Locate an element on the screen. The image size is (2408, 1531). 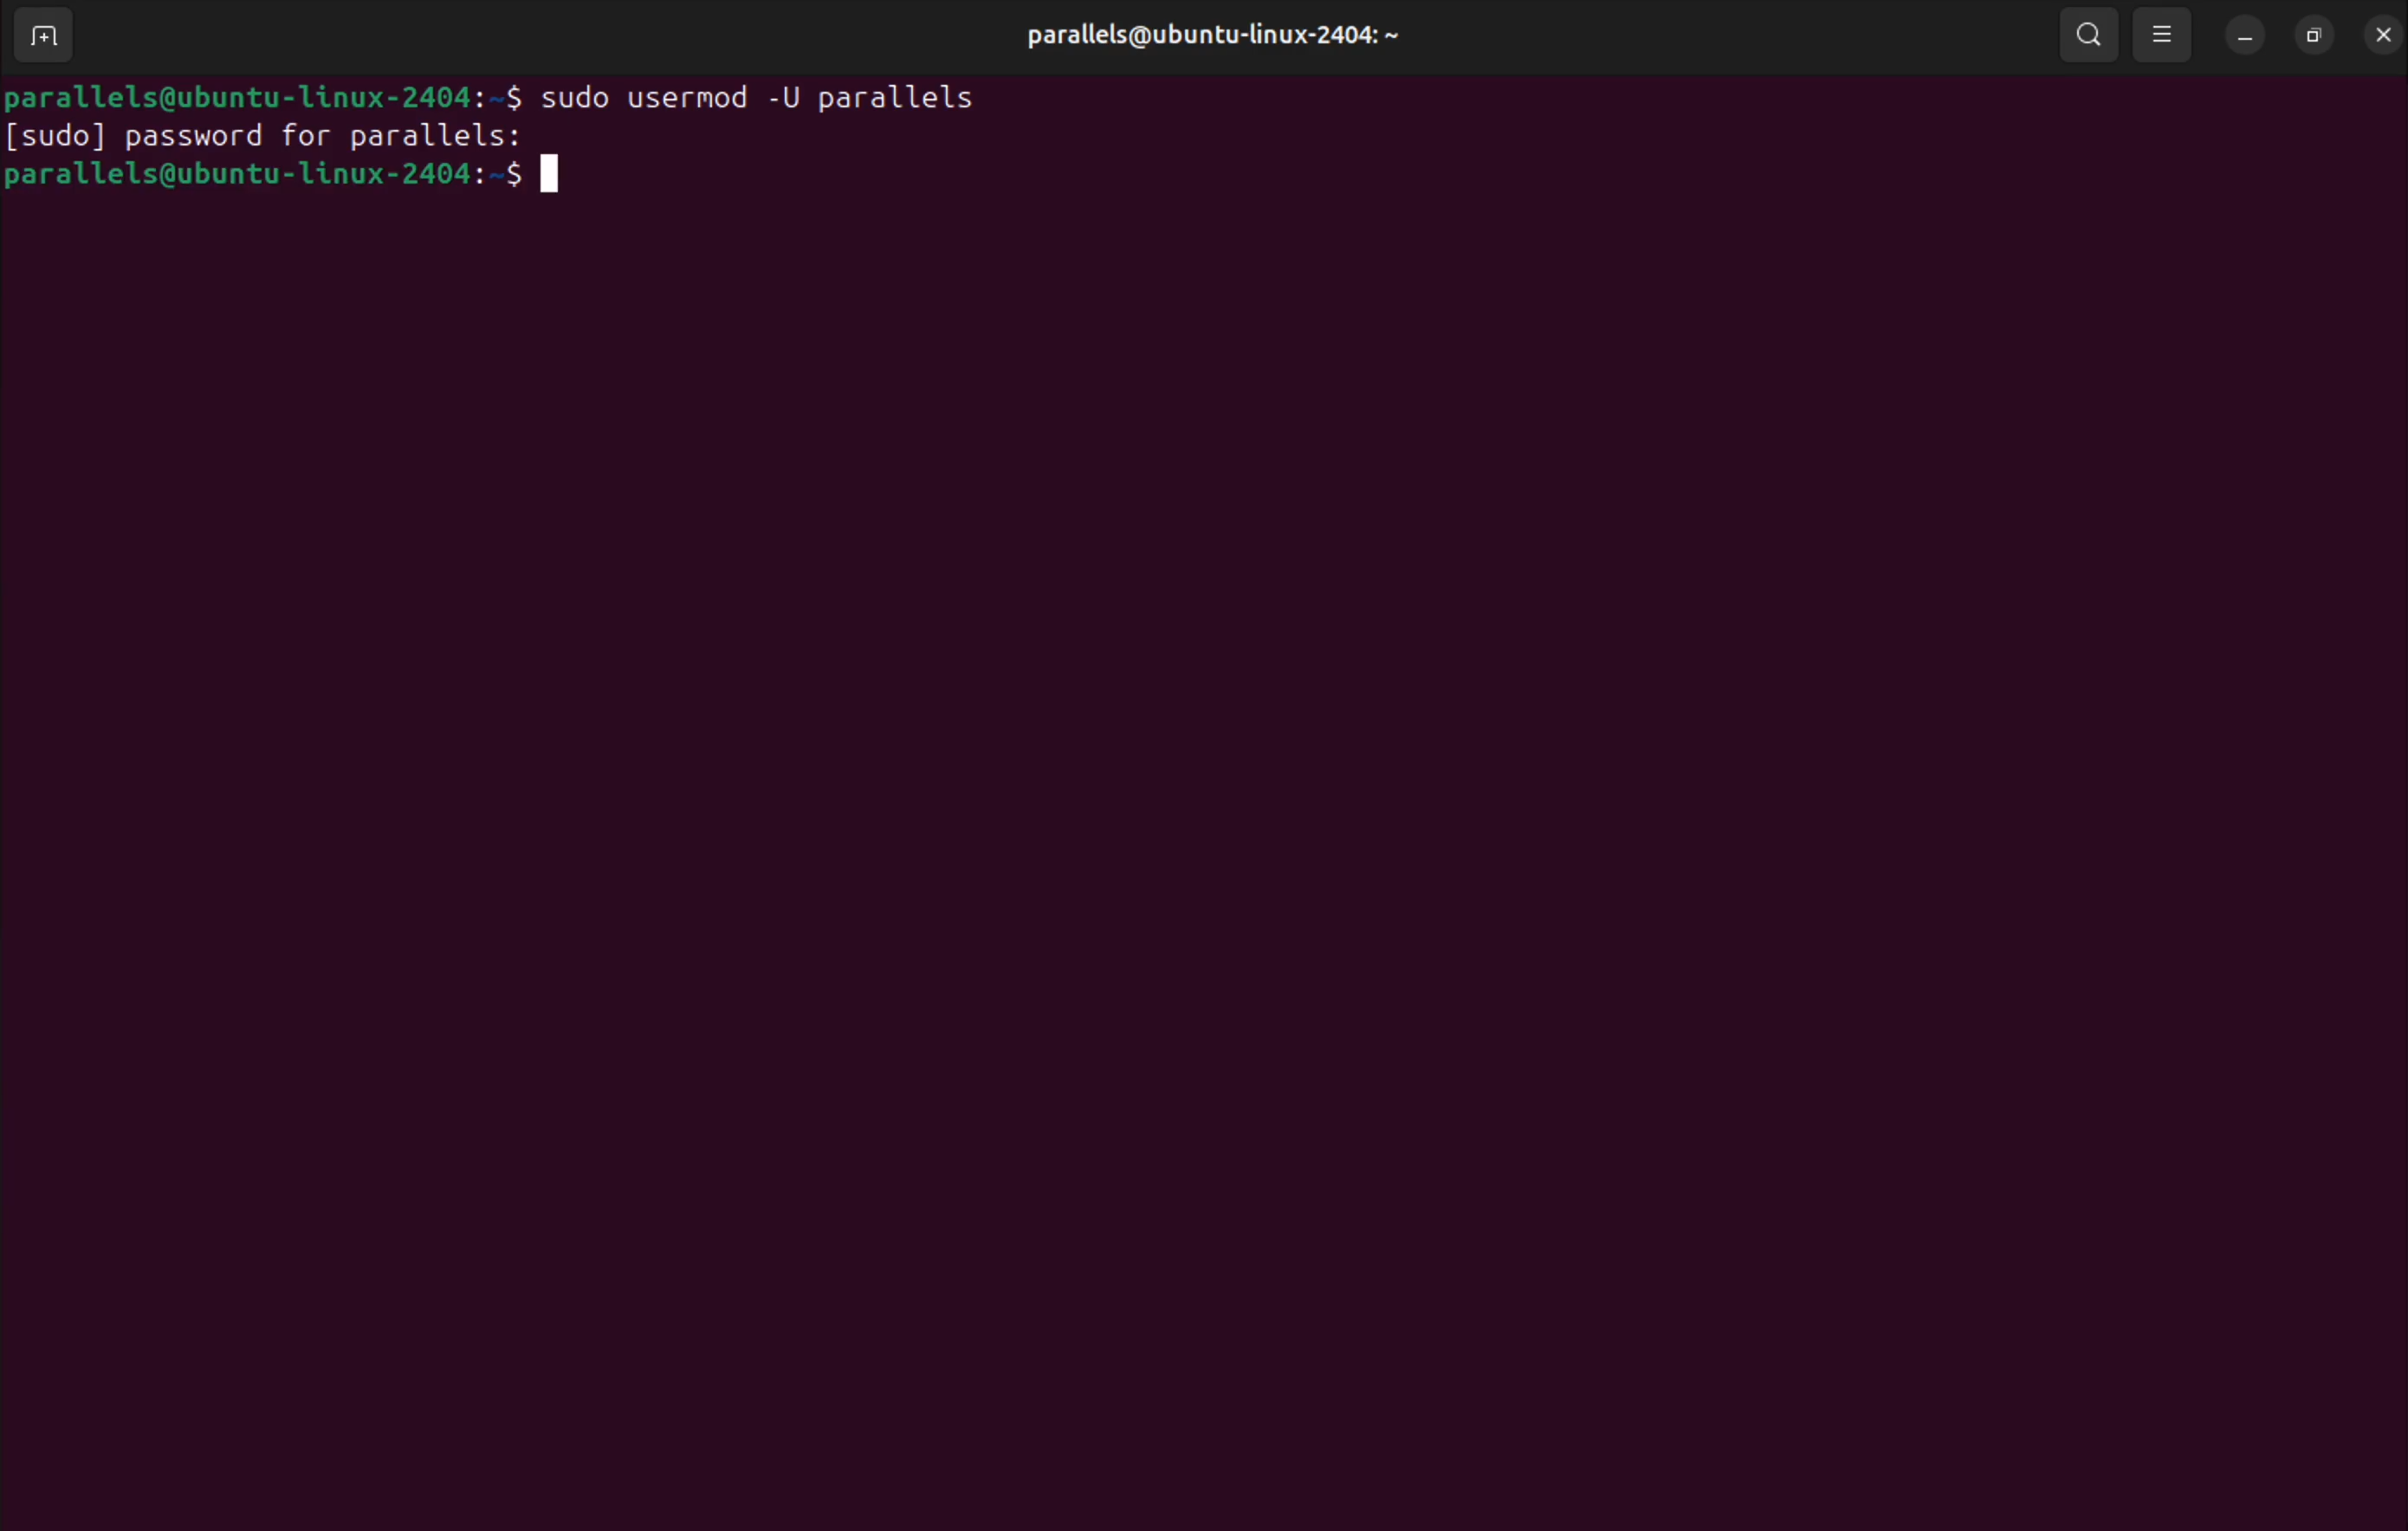
search  is located at coordinates (2089, 34).